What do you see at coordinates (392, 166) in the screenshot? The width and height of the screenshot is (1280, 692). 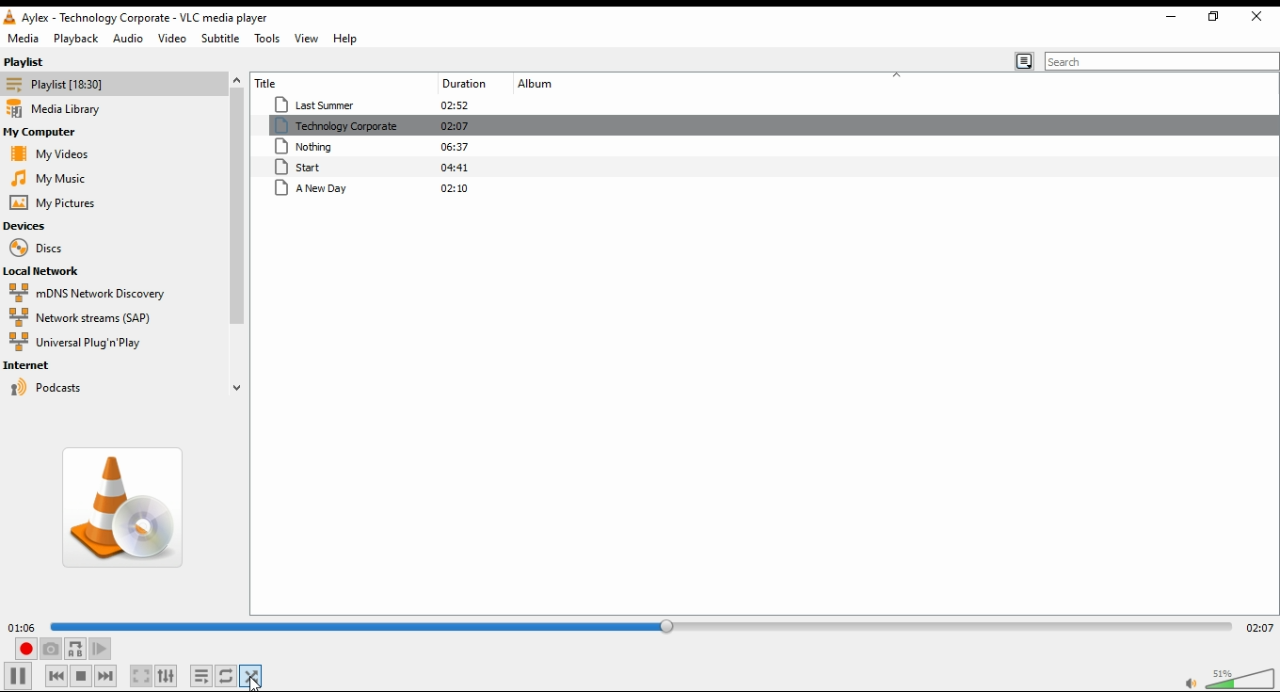 I see `start` at bounding box center [392, 166].